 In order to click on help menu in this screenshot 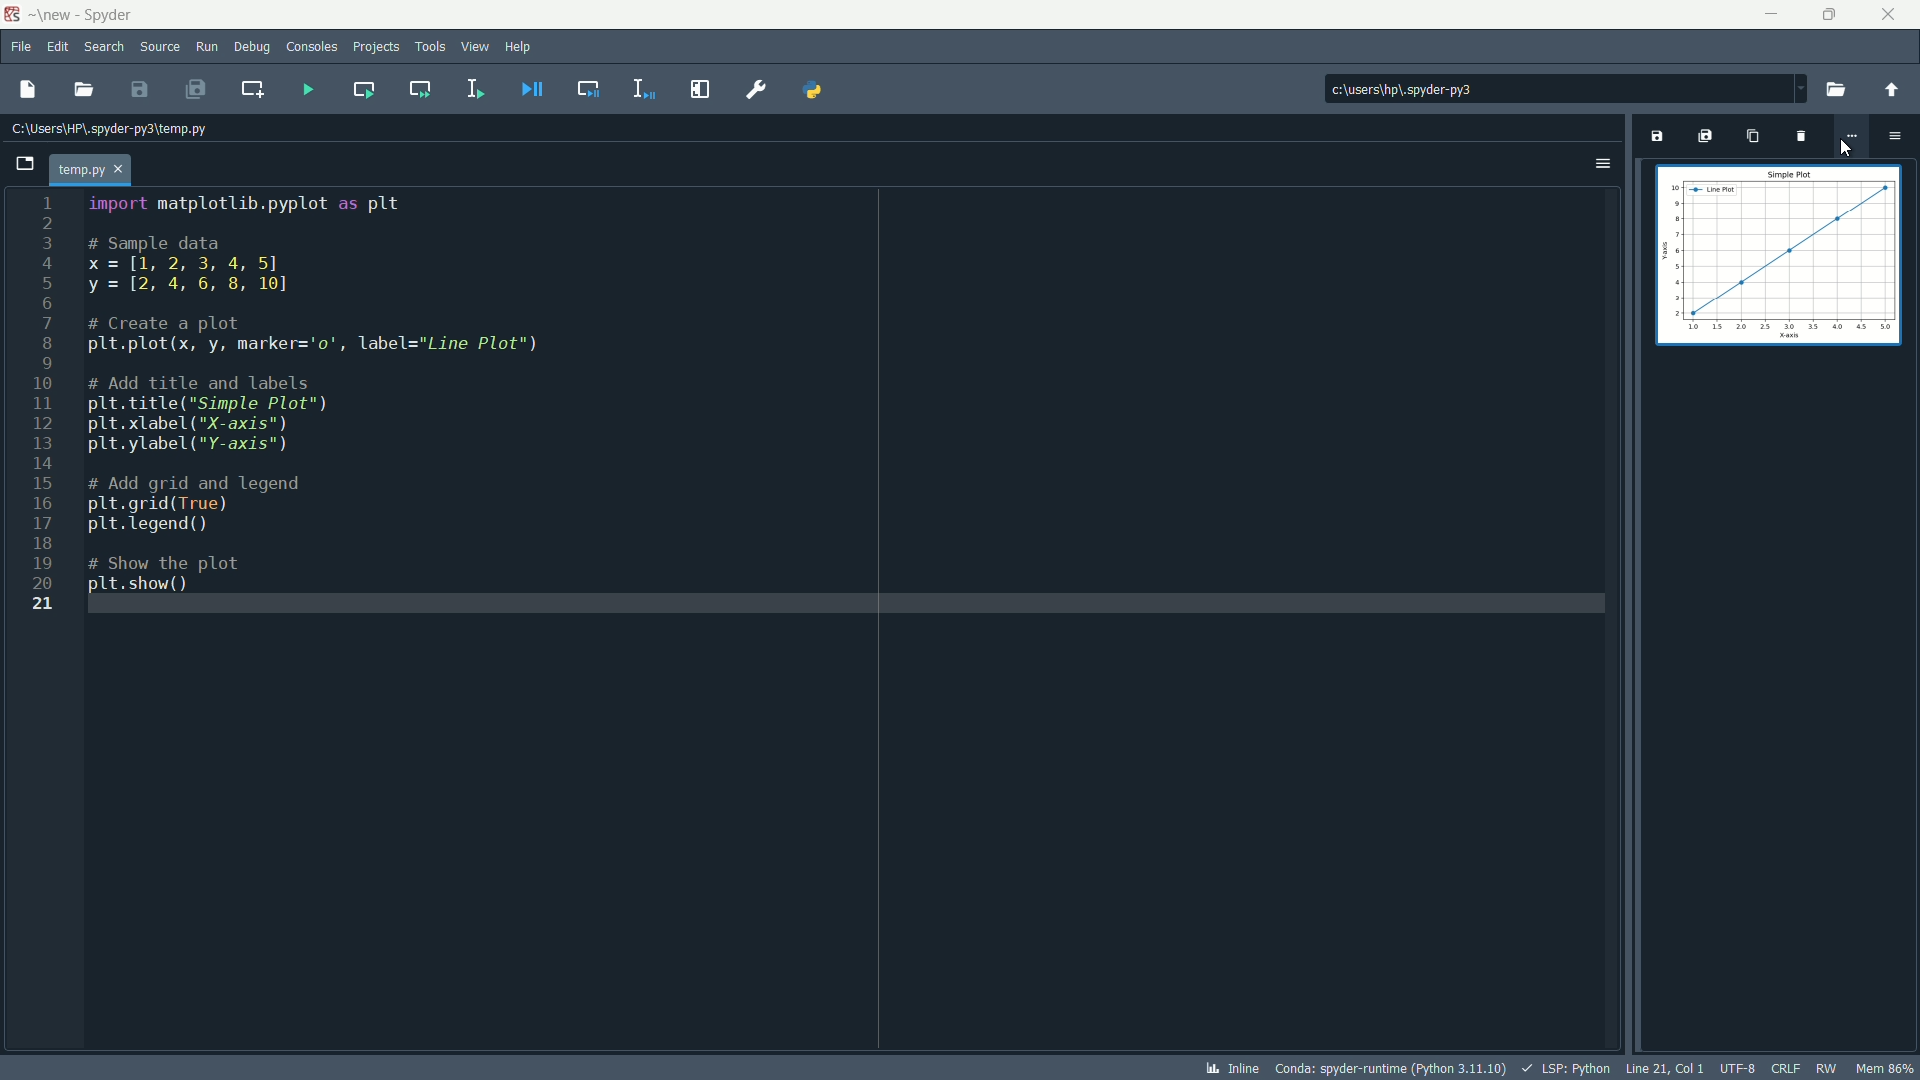, I will do `click(521, 46)`.